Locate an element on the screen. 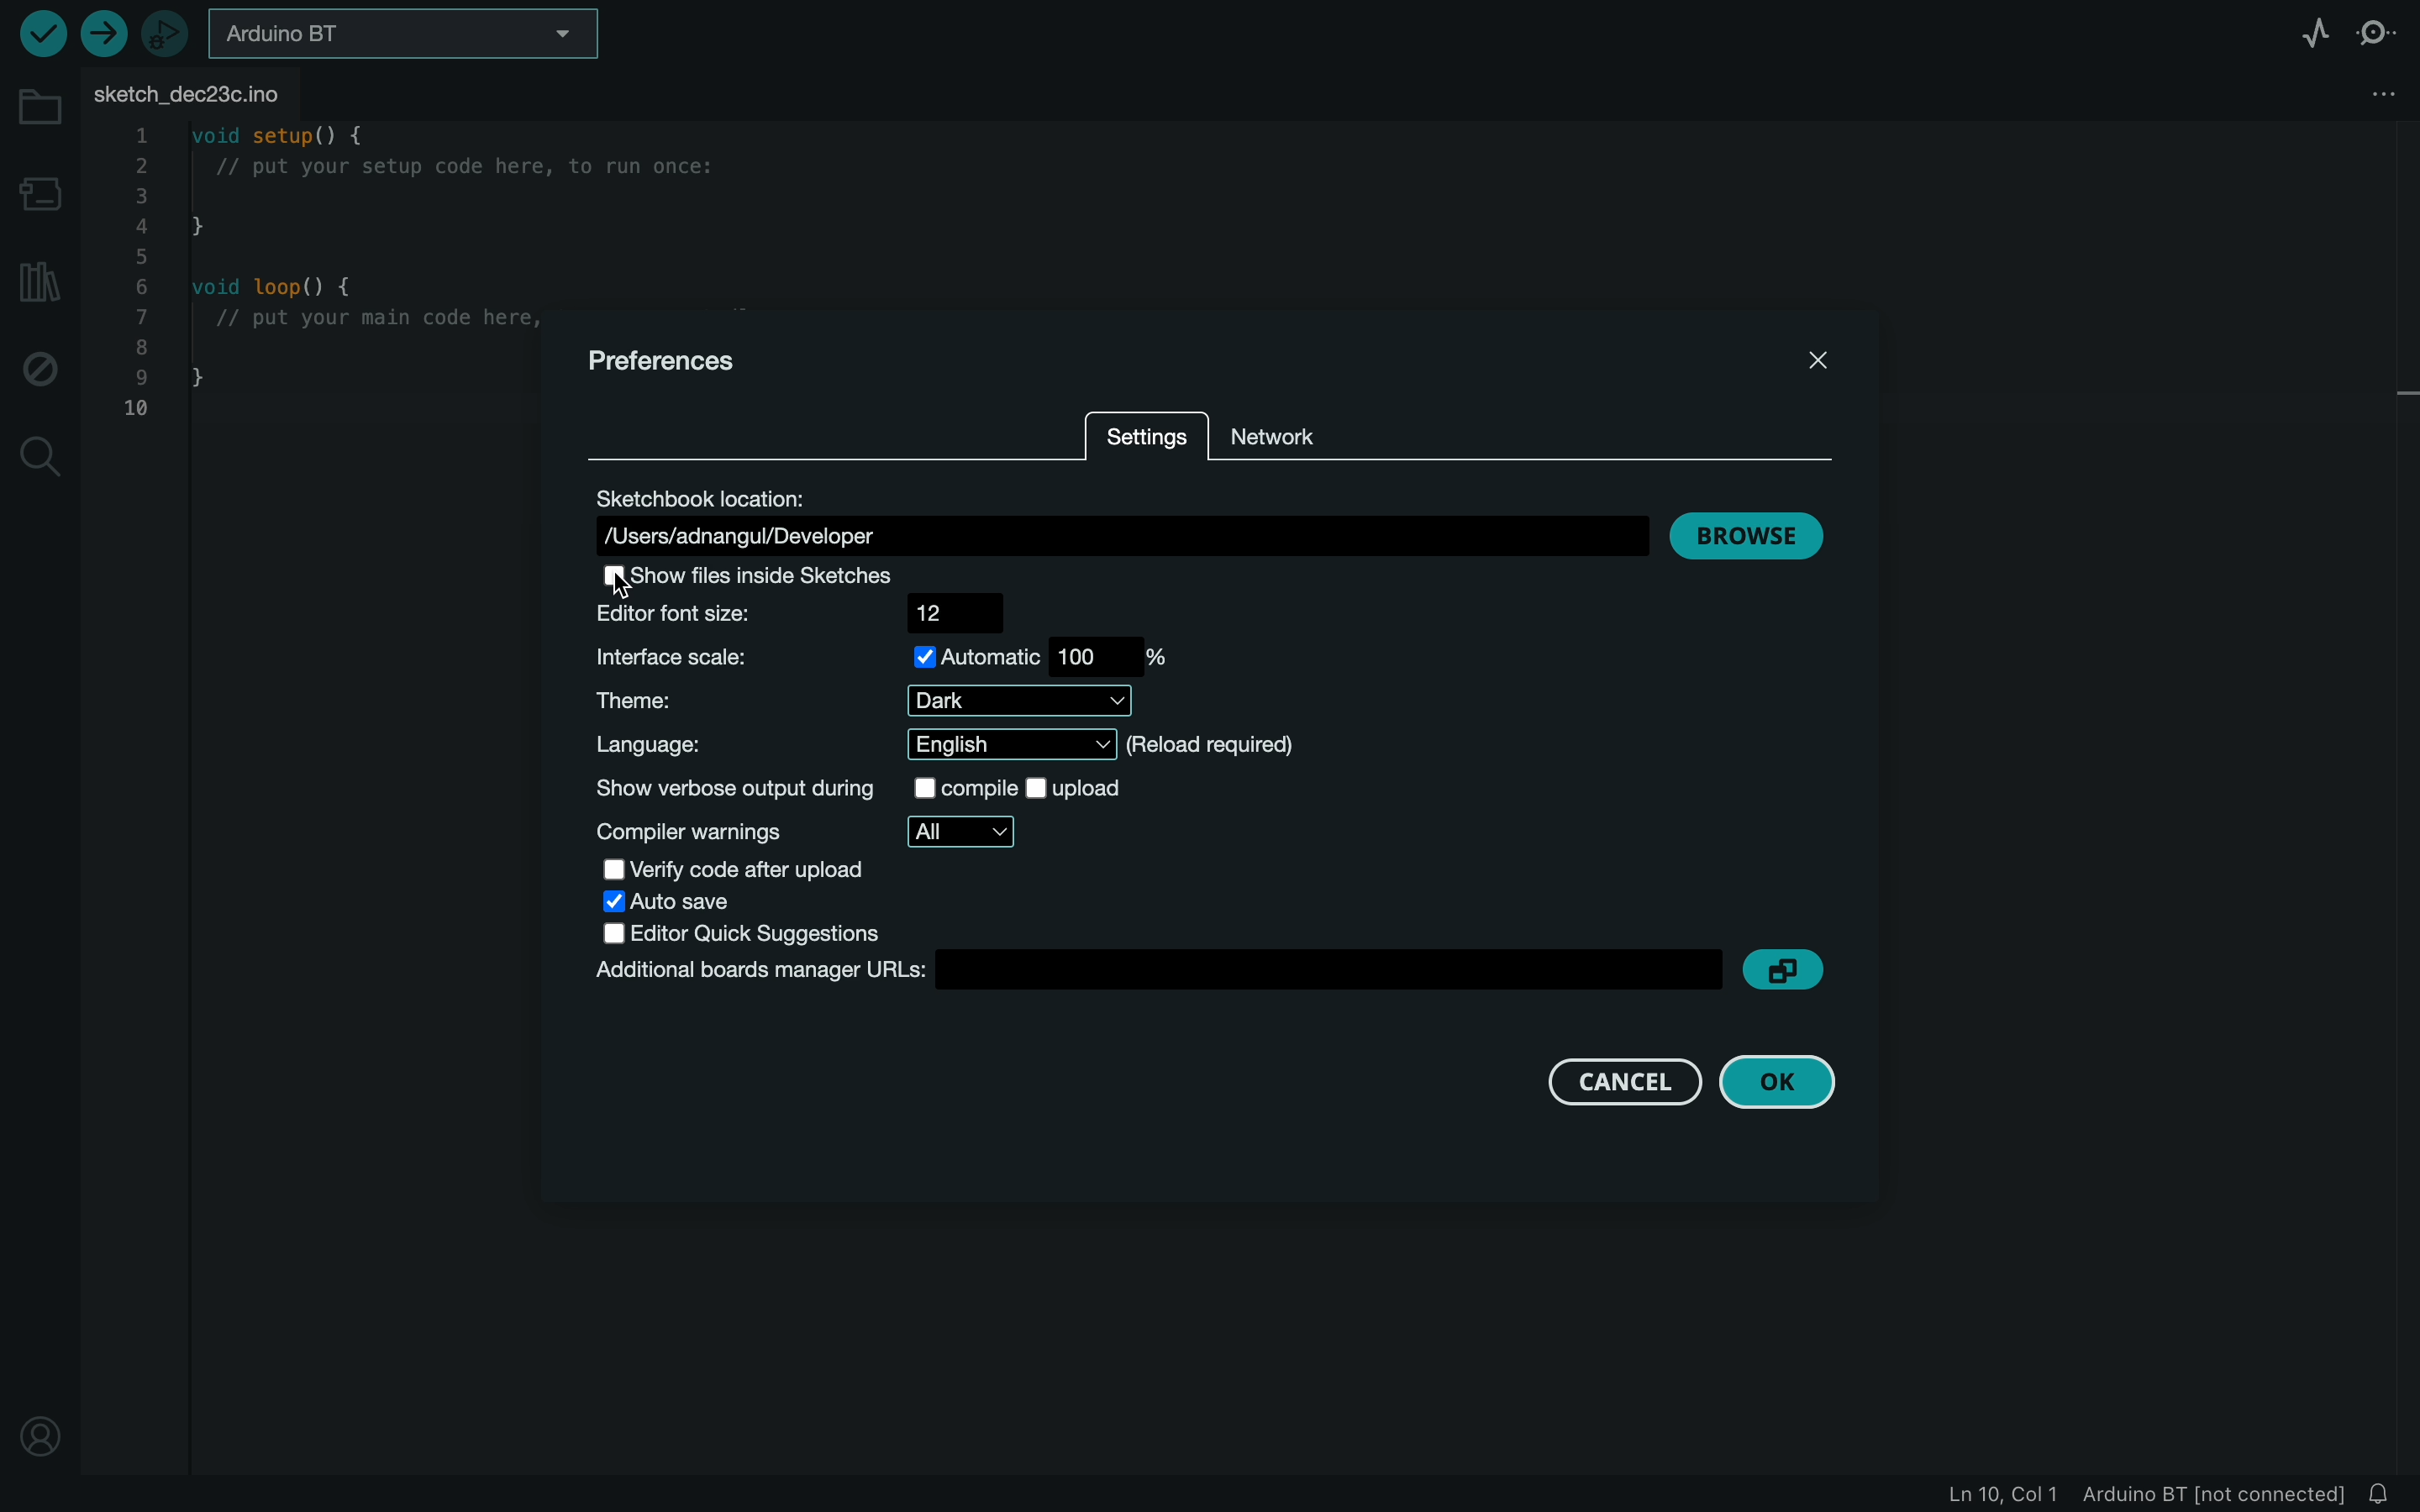 The image size is (2420, 1512). setting is located at coordinates (1148, 439).